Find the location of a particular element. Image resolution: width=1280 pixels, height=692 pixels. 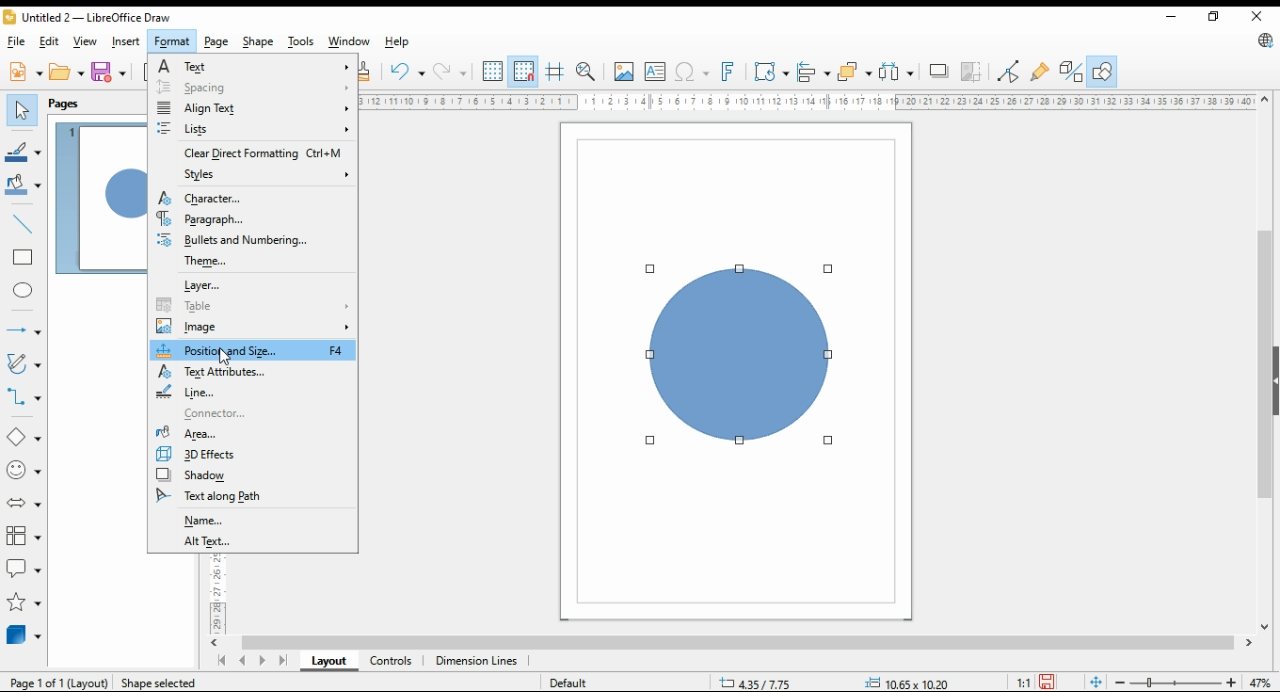

layer is located at coordinates (249, 284).